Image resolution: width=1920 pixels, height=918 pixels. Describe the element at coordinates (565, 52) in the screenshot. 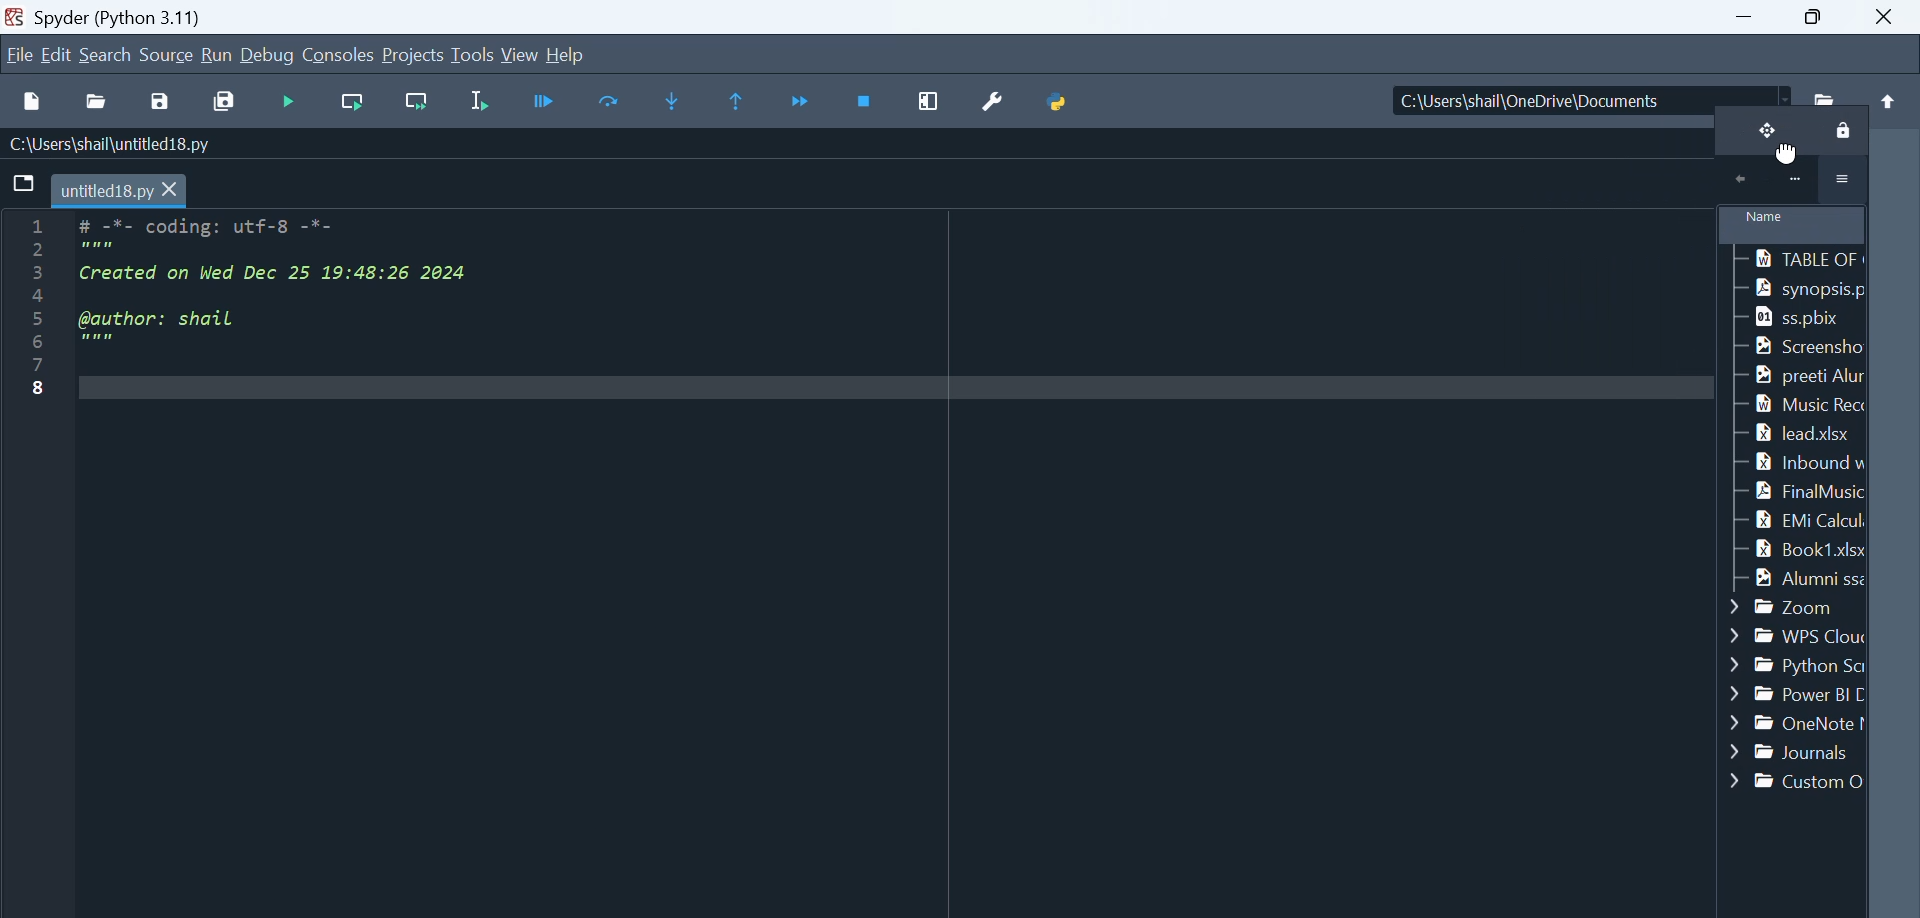

I see `Help` at that location.